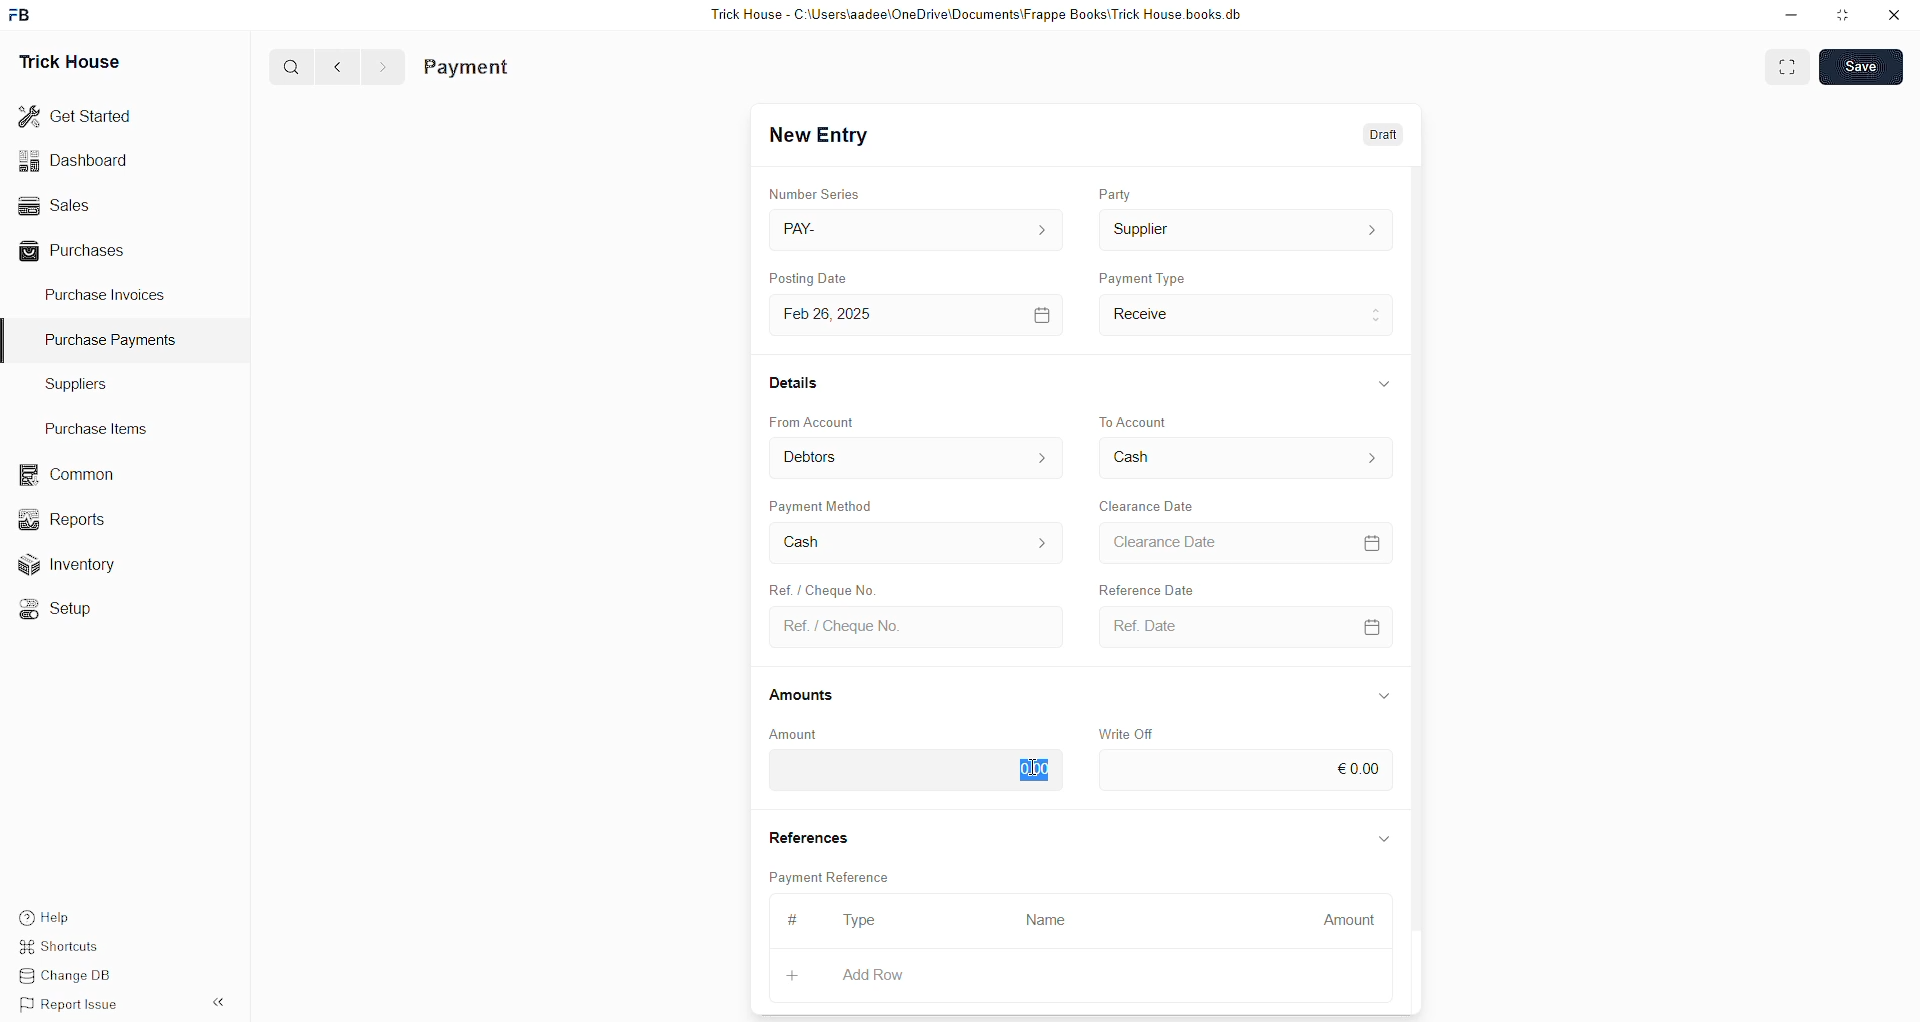 The height and width of the screenshot is (1022, 1920). I want to click on Name, so click(1046, 921).